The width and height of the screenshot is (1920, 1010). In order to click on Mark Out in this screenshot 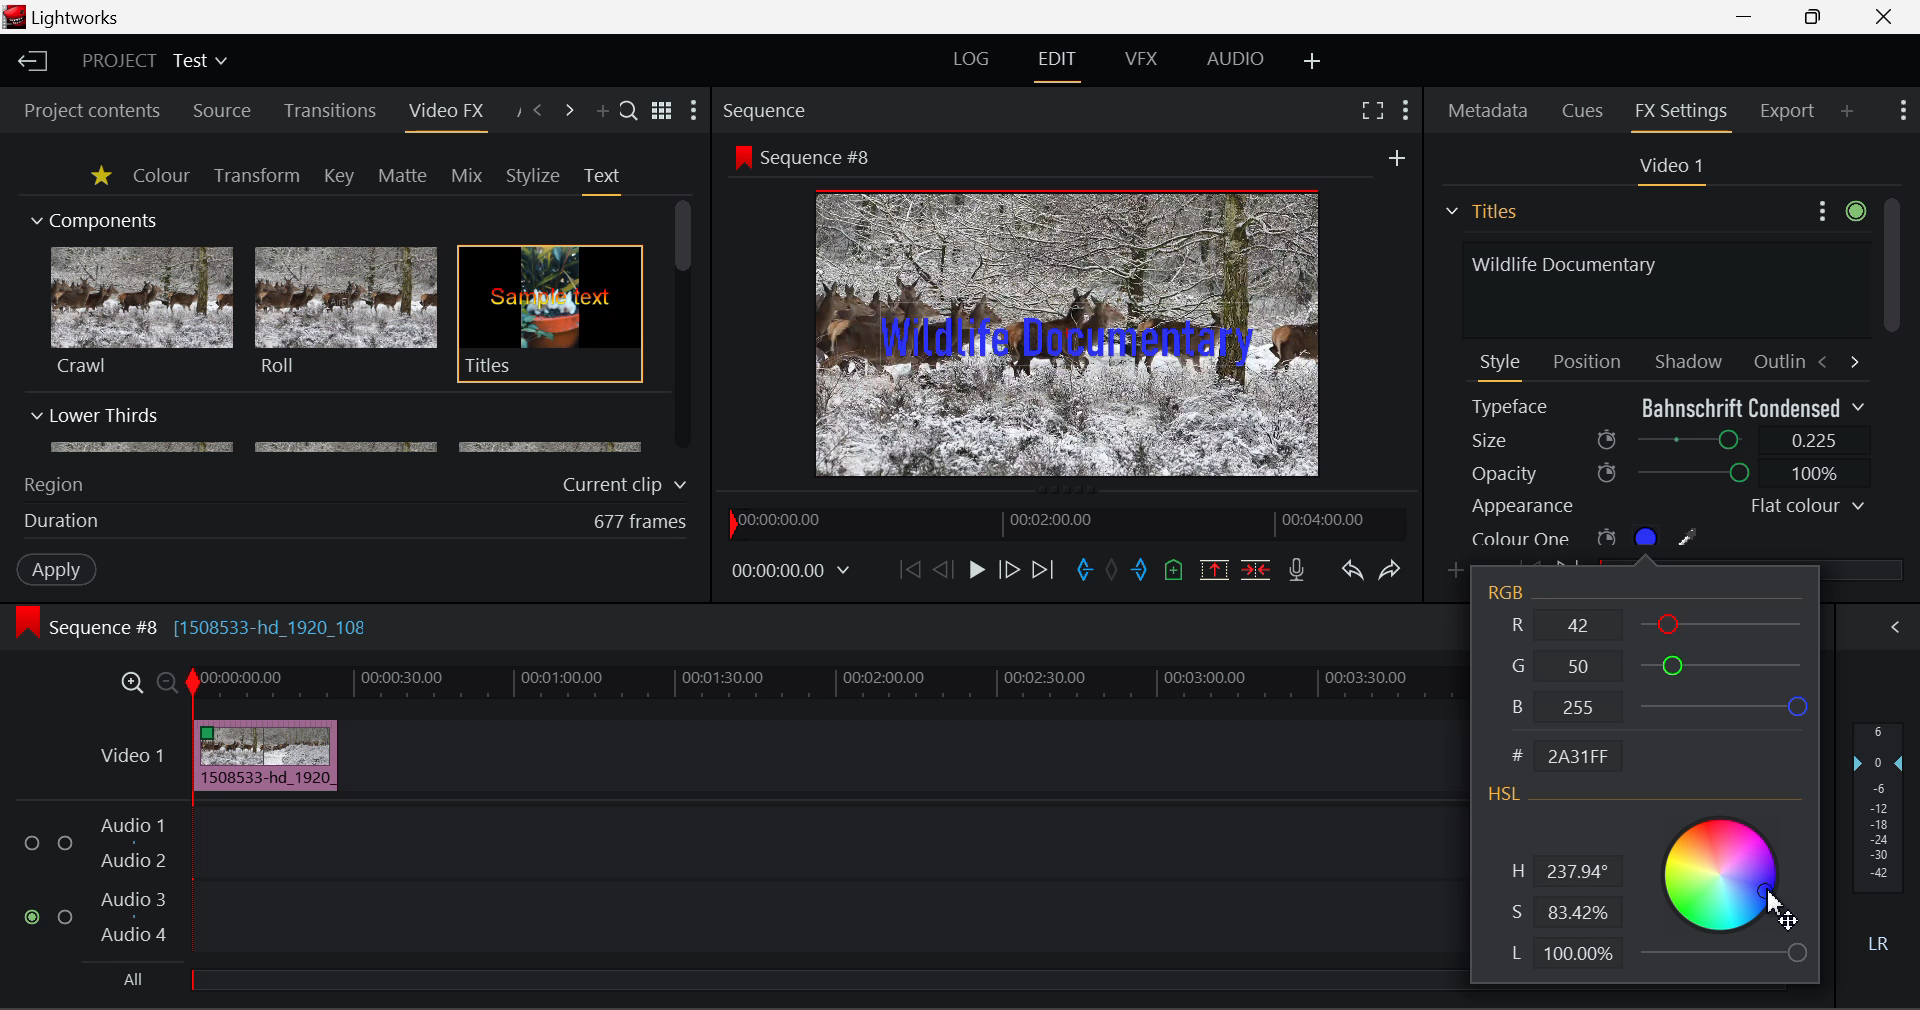, I will do `click(1142, 572)`.